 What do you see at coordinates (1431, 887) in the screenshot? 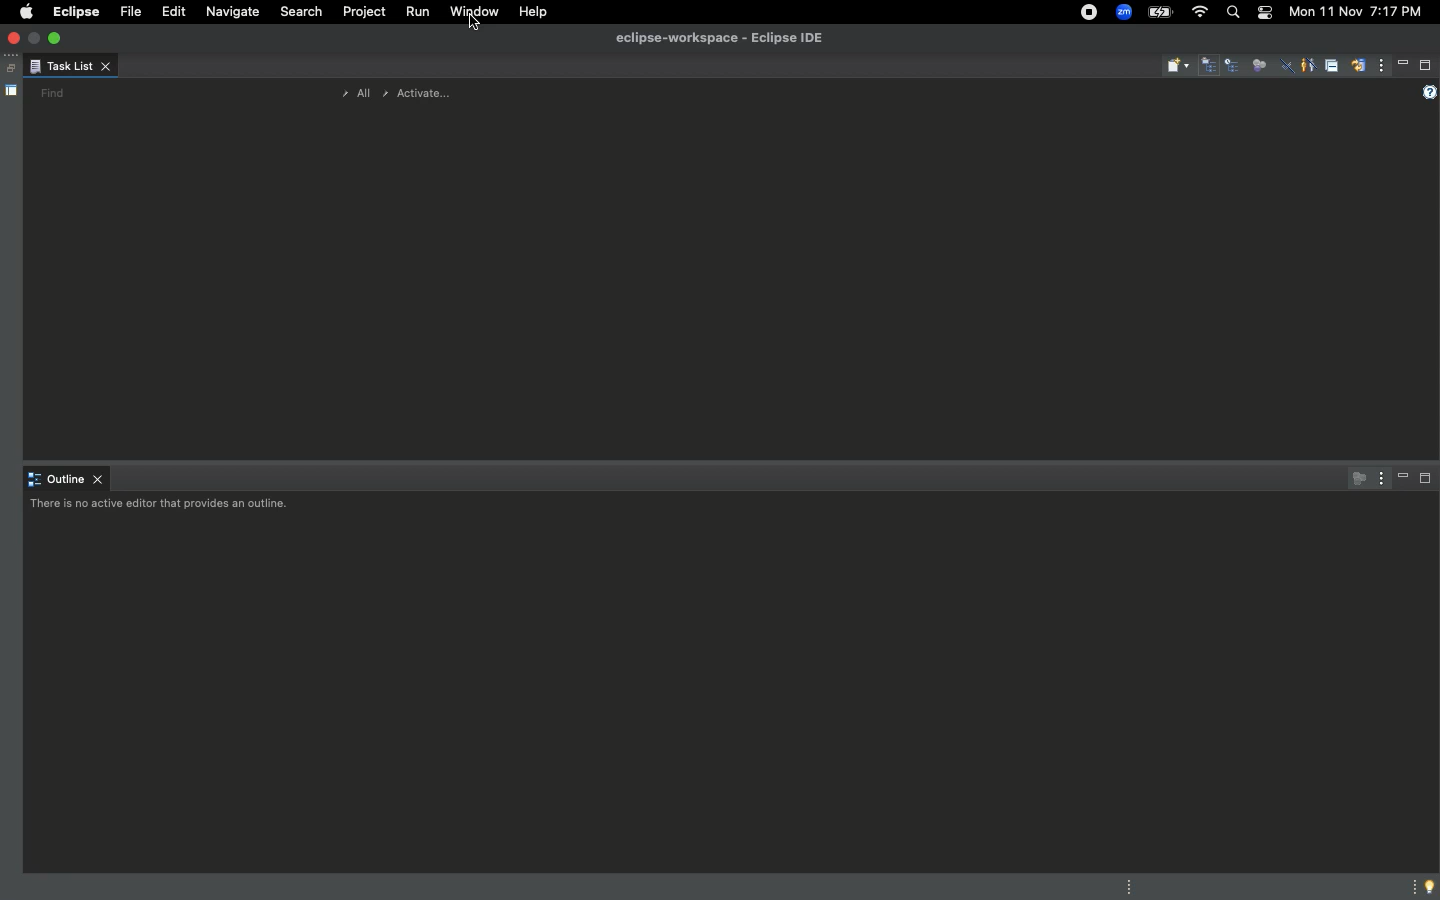
I see `Tip of the day` at bounding box center [1431, 887].